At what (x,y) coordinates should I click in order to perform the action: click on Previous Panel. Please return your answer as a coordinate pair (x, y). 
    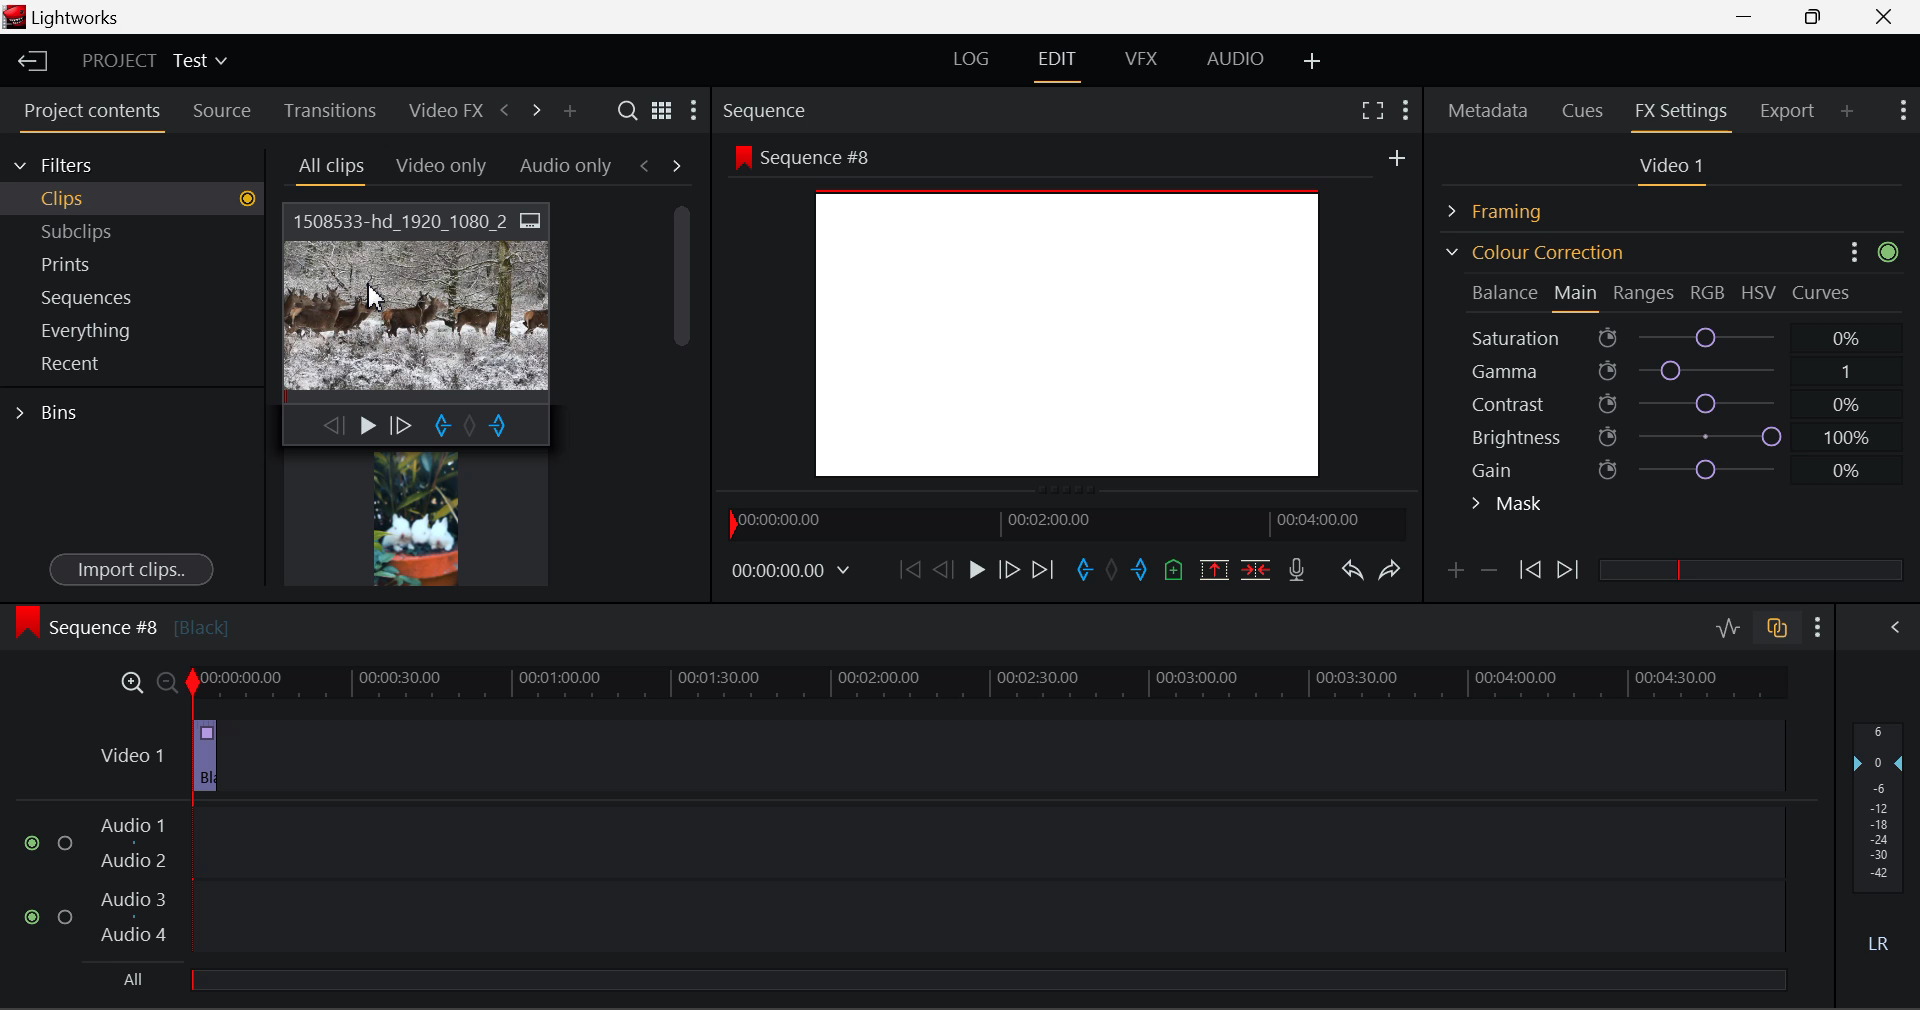
    Looking at the image, I should click on (504, 111).